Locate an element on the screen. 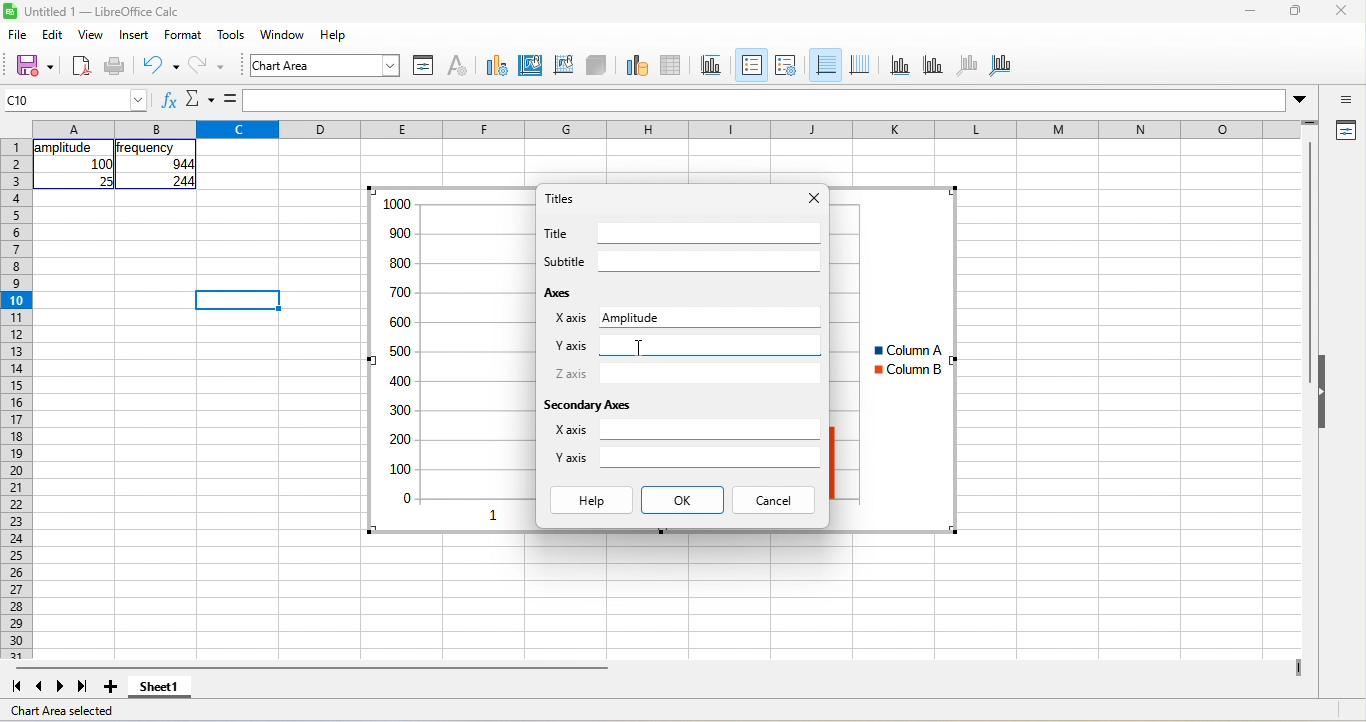  save is located at coordinates (34, 67).